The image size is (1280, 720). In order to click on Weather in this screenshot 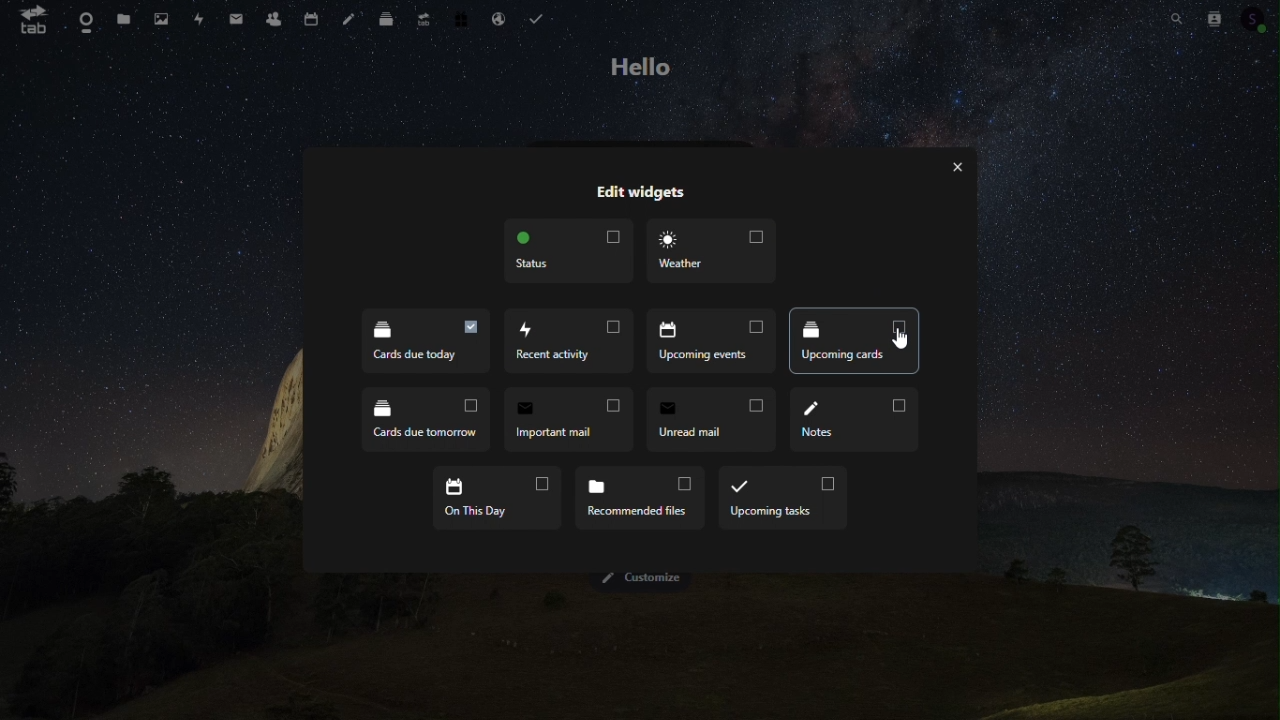, I will do `click(713, 252)`.